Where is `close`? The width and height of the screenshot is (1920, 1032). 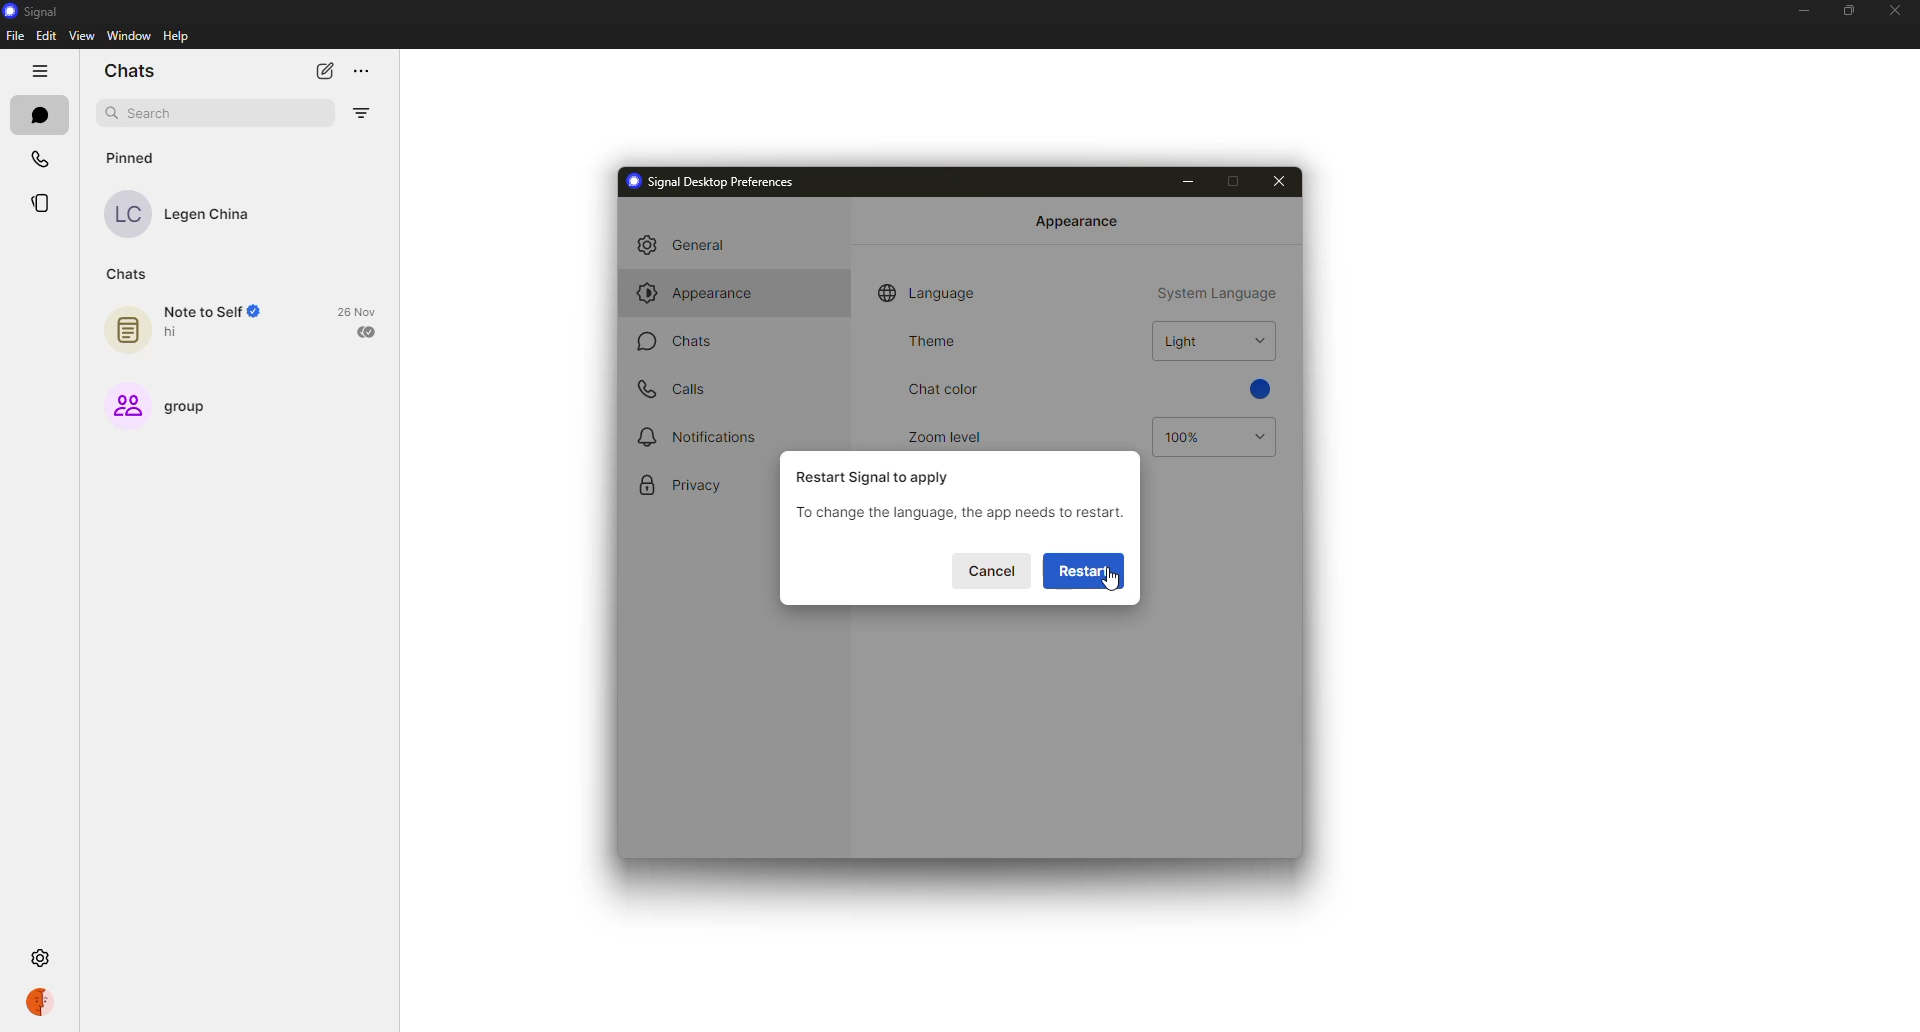 close is located at coordinates (1896, 8).